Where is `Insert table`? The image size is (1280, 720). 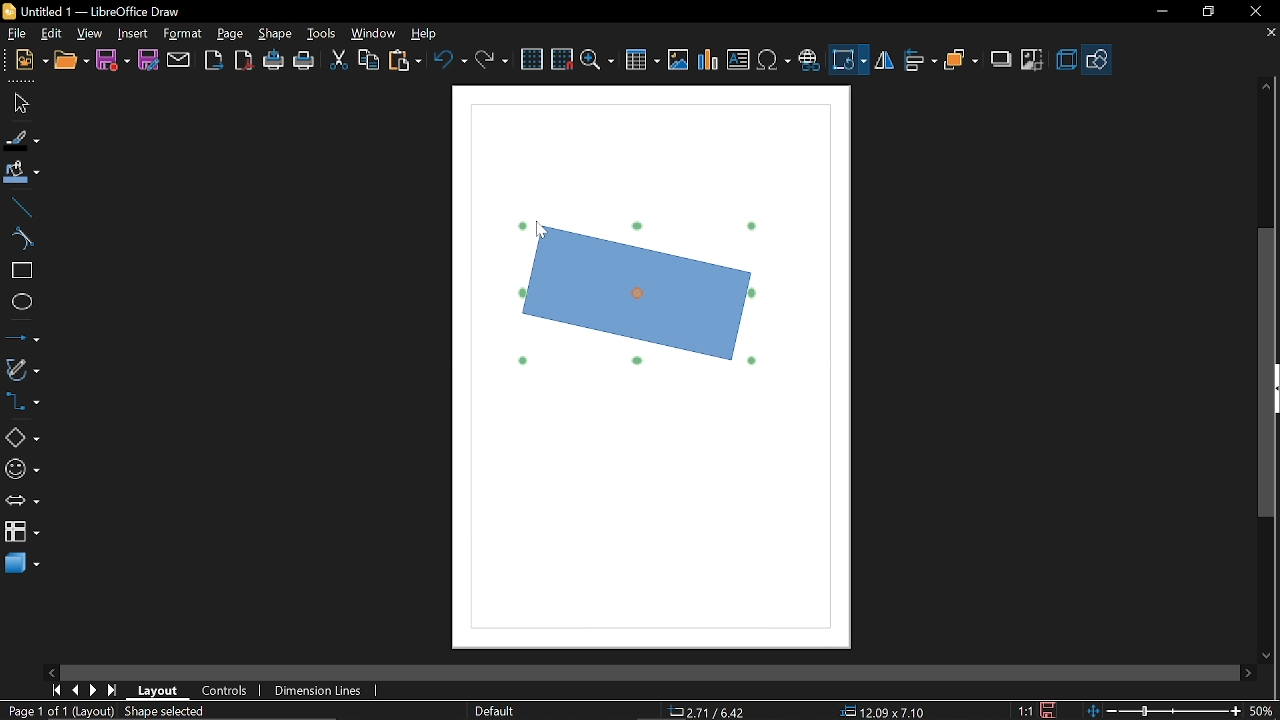
Insert table is located at coordinates (643, 61).